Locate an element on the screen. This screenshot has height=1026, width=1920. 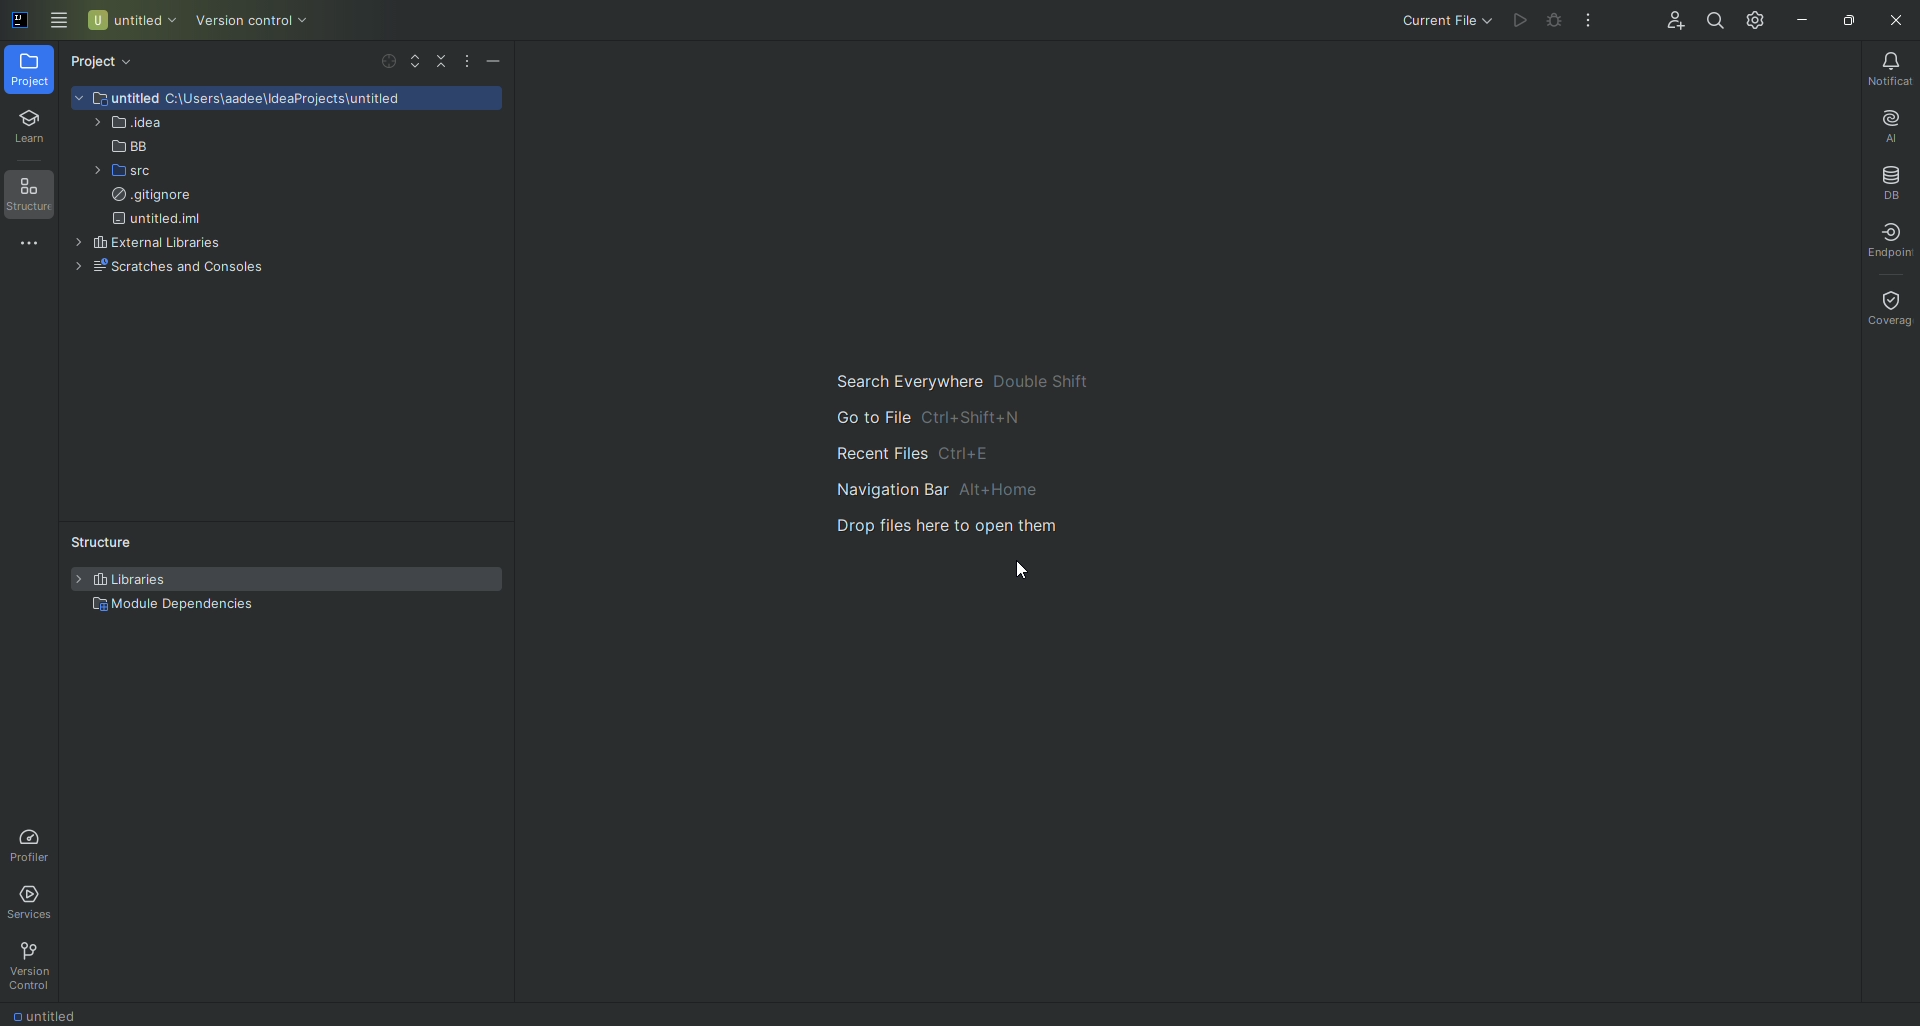
Current File is located at coordinates (1441, 19).